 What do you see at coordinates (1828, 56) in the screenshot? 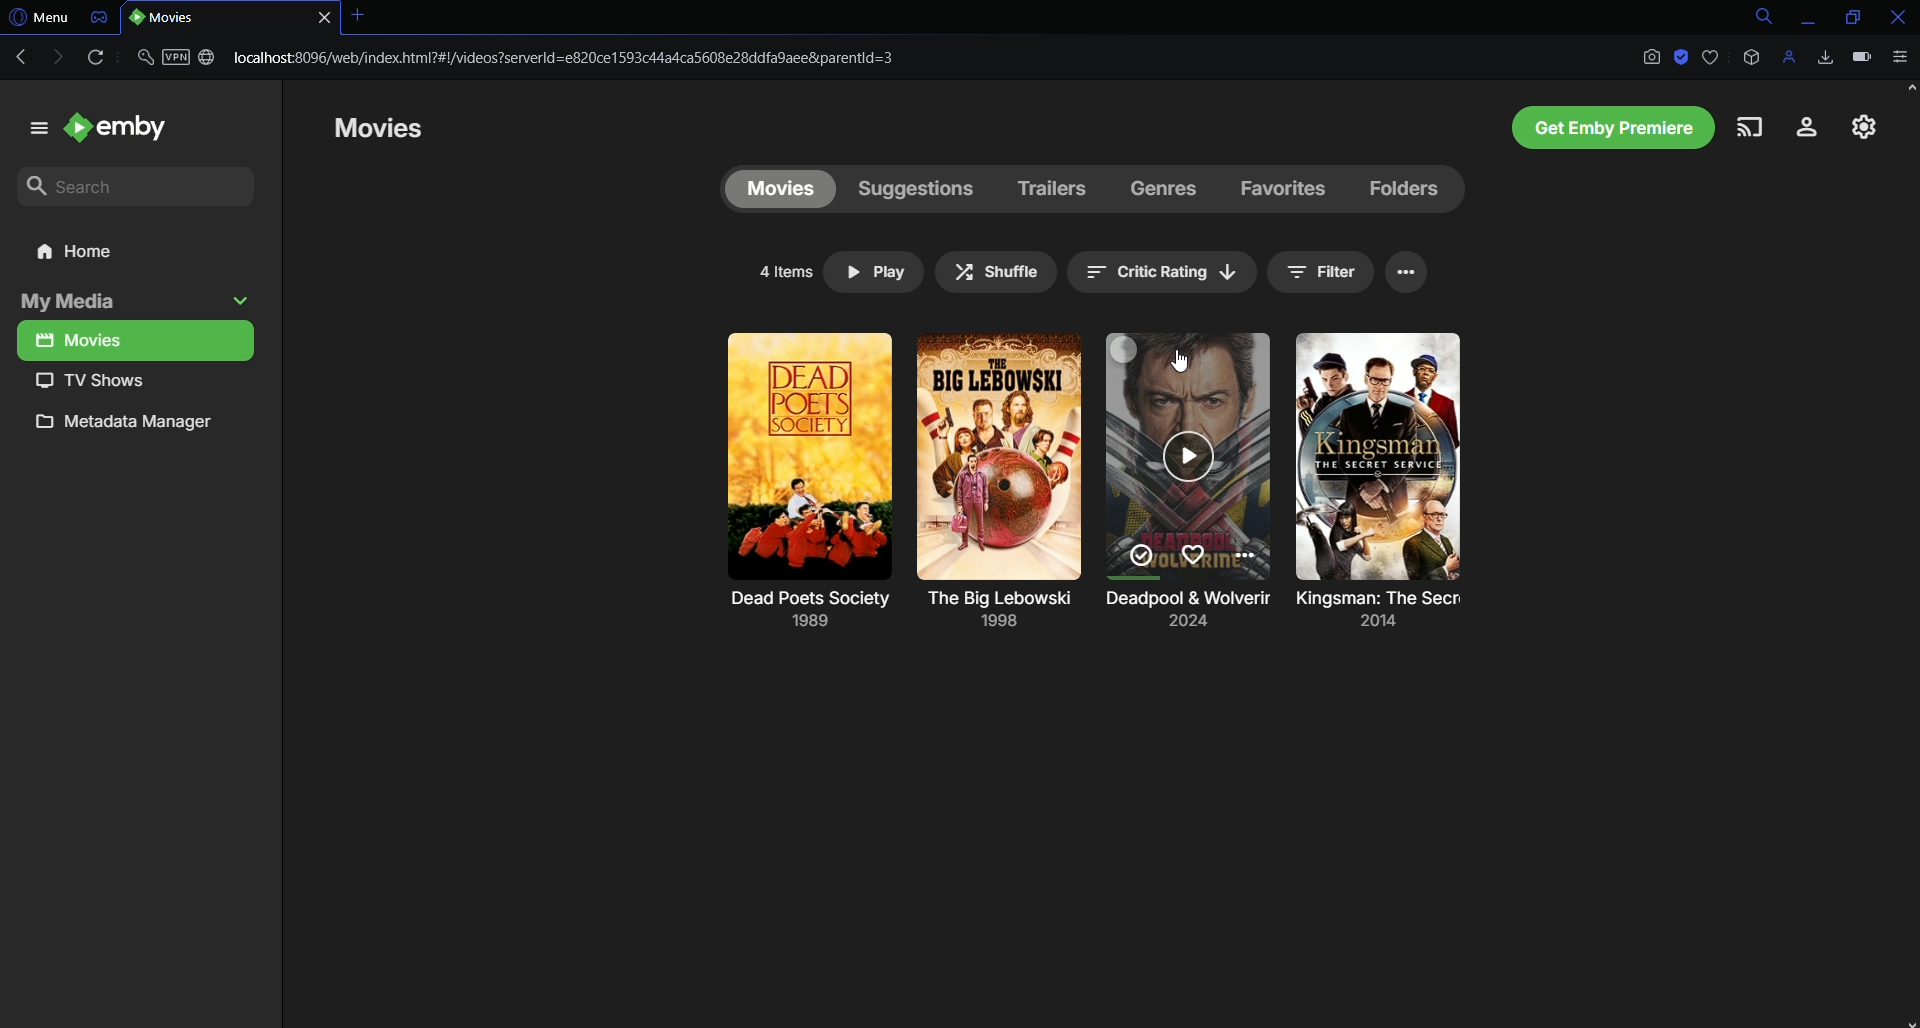
I see `Downloads` at bounding box center [1828, 56].